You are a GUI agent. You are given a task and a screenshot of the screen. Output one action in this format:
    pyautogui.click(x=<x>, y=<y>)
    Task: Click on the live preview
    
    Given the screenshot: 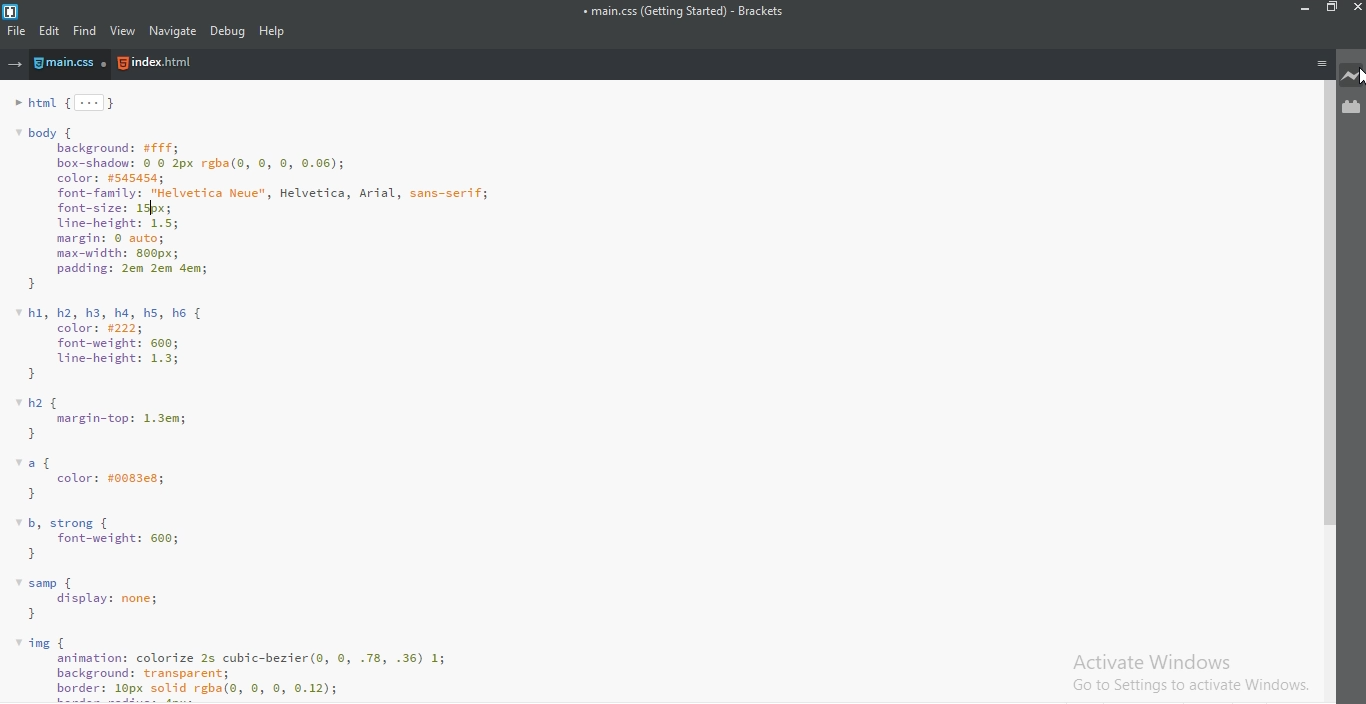 What is the action you would take?
    pyautogui.click(x=1352, y=77)
    